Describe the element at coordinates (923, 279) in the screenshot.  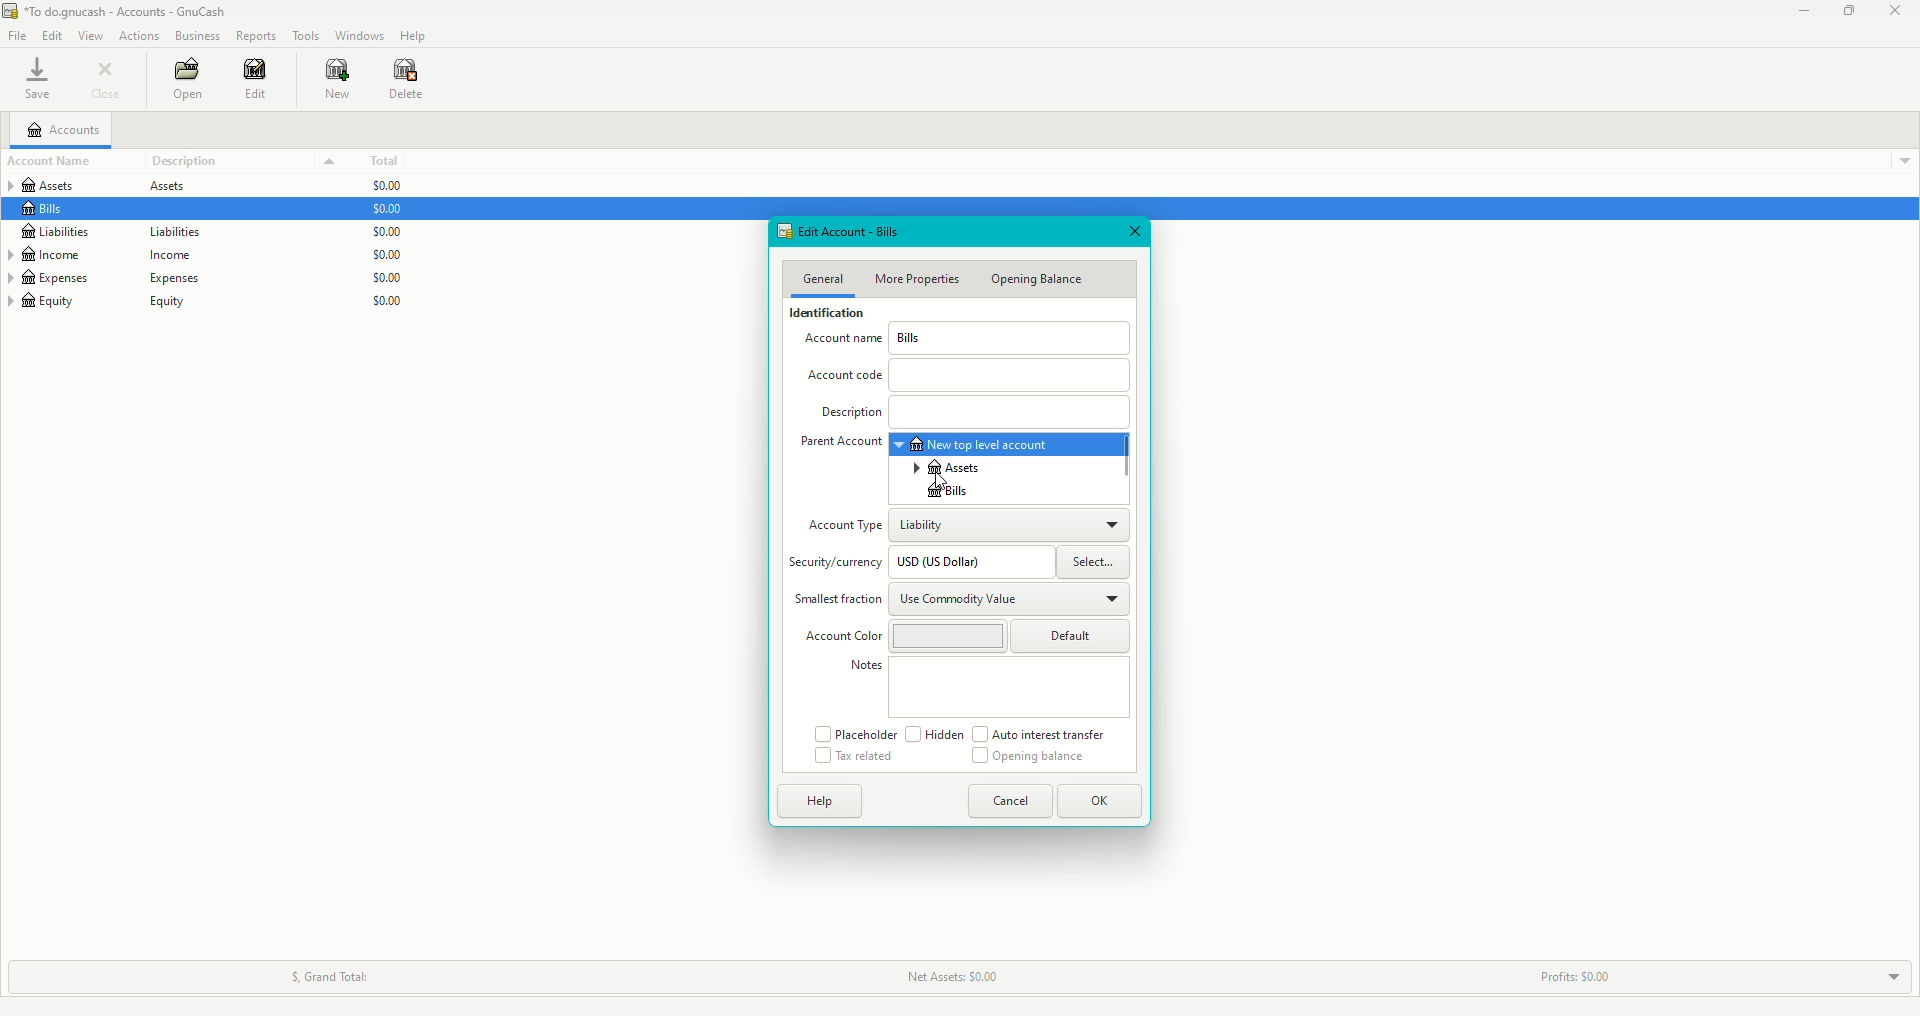
I see `More Properties` at that location.